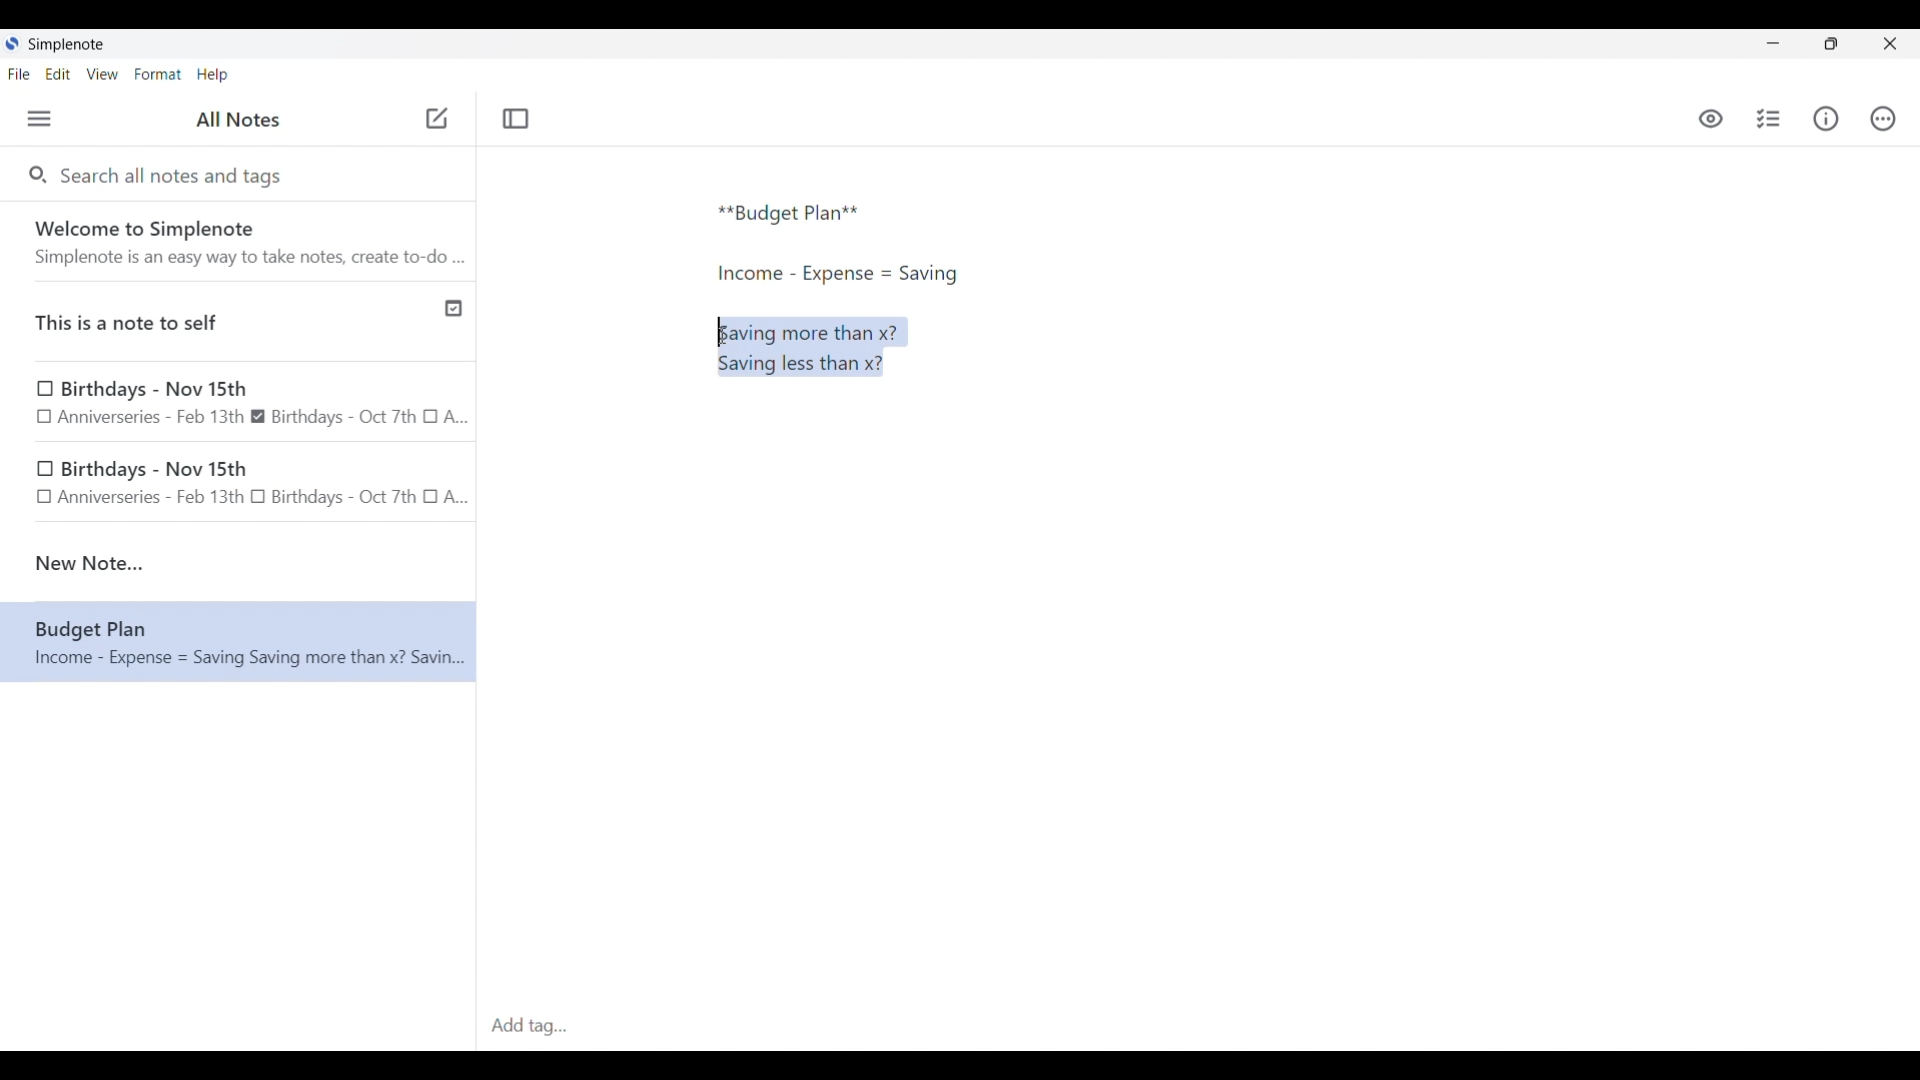  Describe the element at coordinates (212, 74) in the screenshot. I see `Help menu` at that location.